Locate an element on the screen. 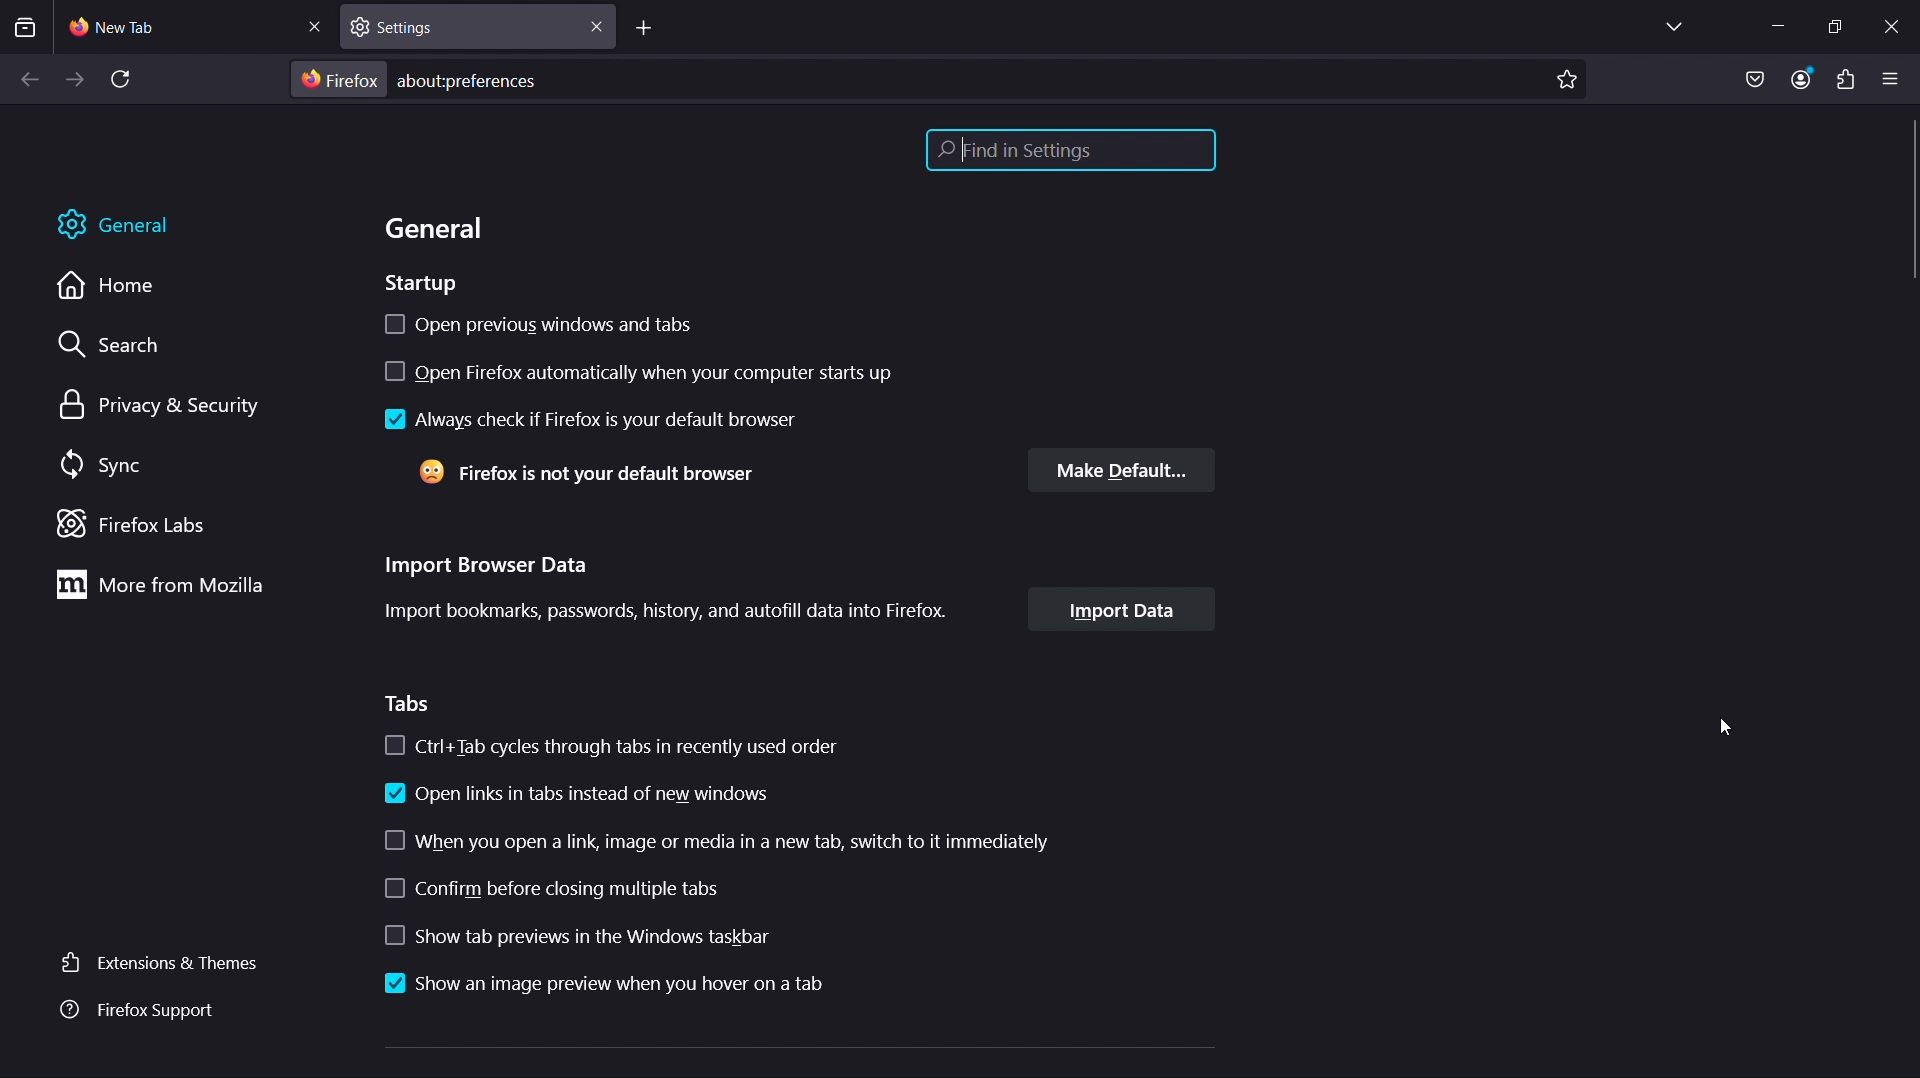 This screenshot has width=1920, height=1078. Open previous windows and tabs is located at coordinates (539, 322).